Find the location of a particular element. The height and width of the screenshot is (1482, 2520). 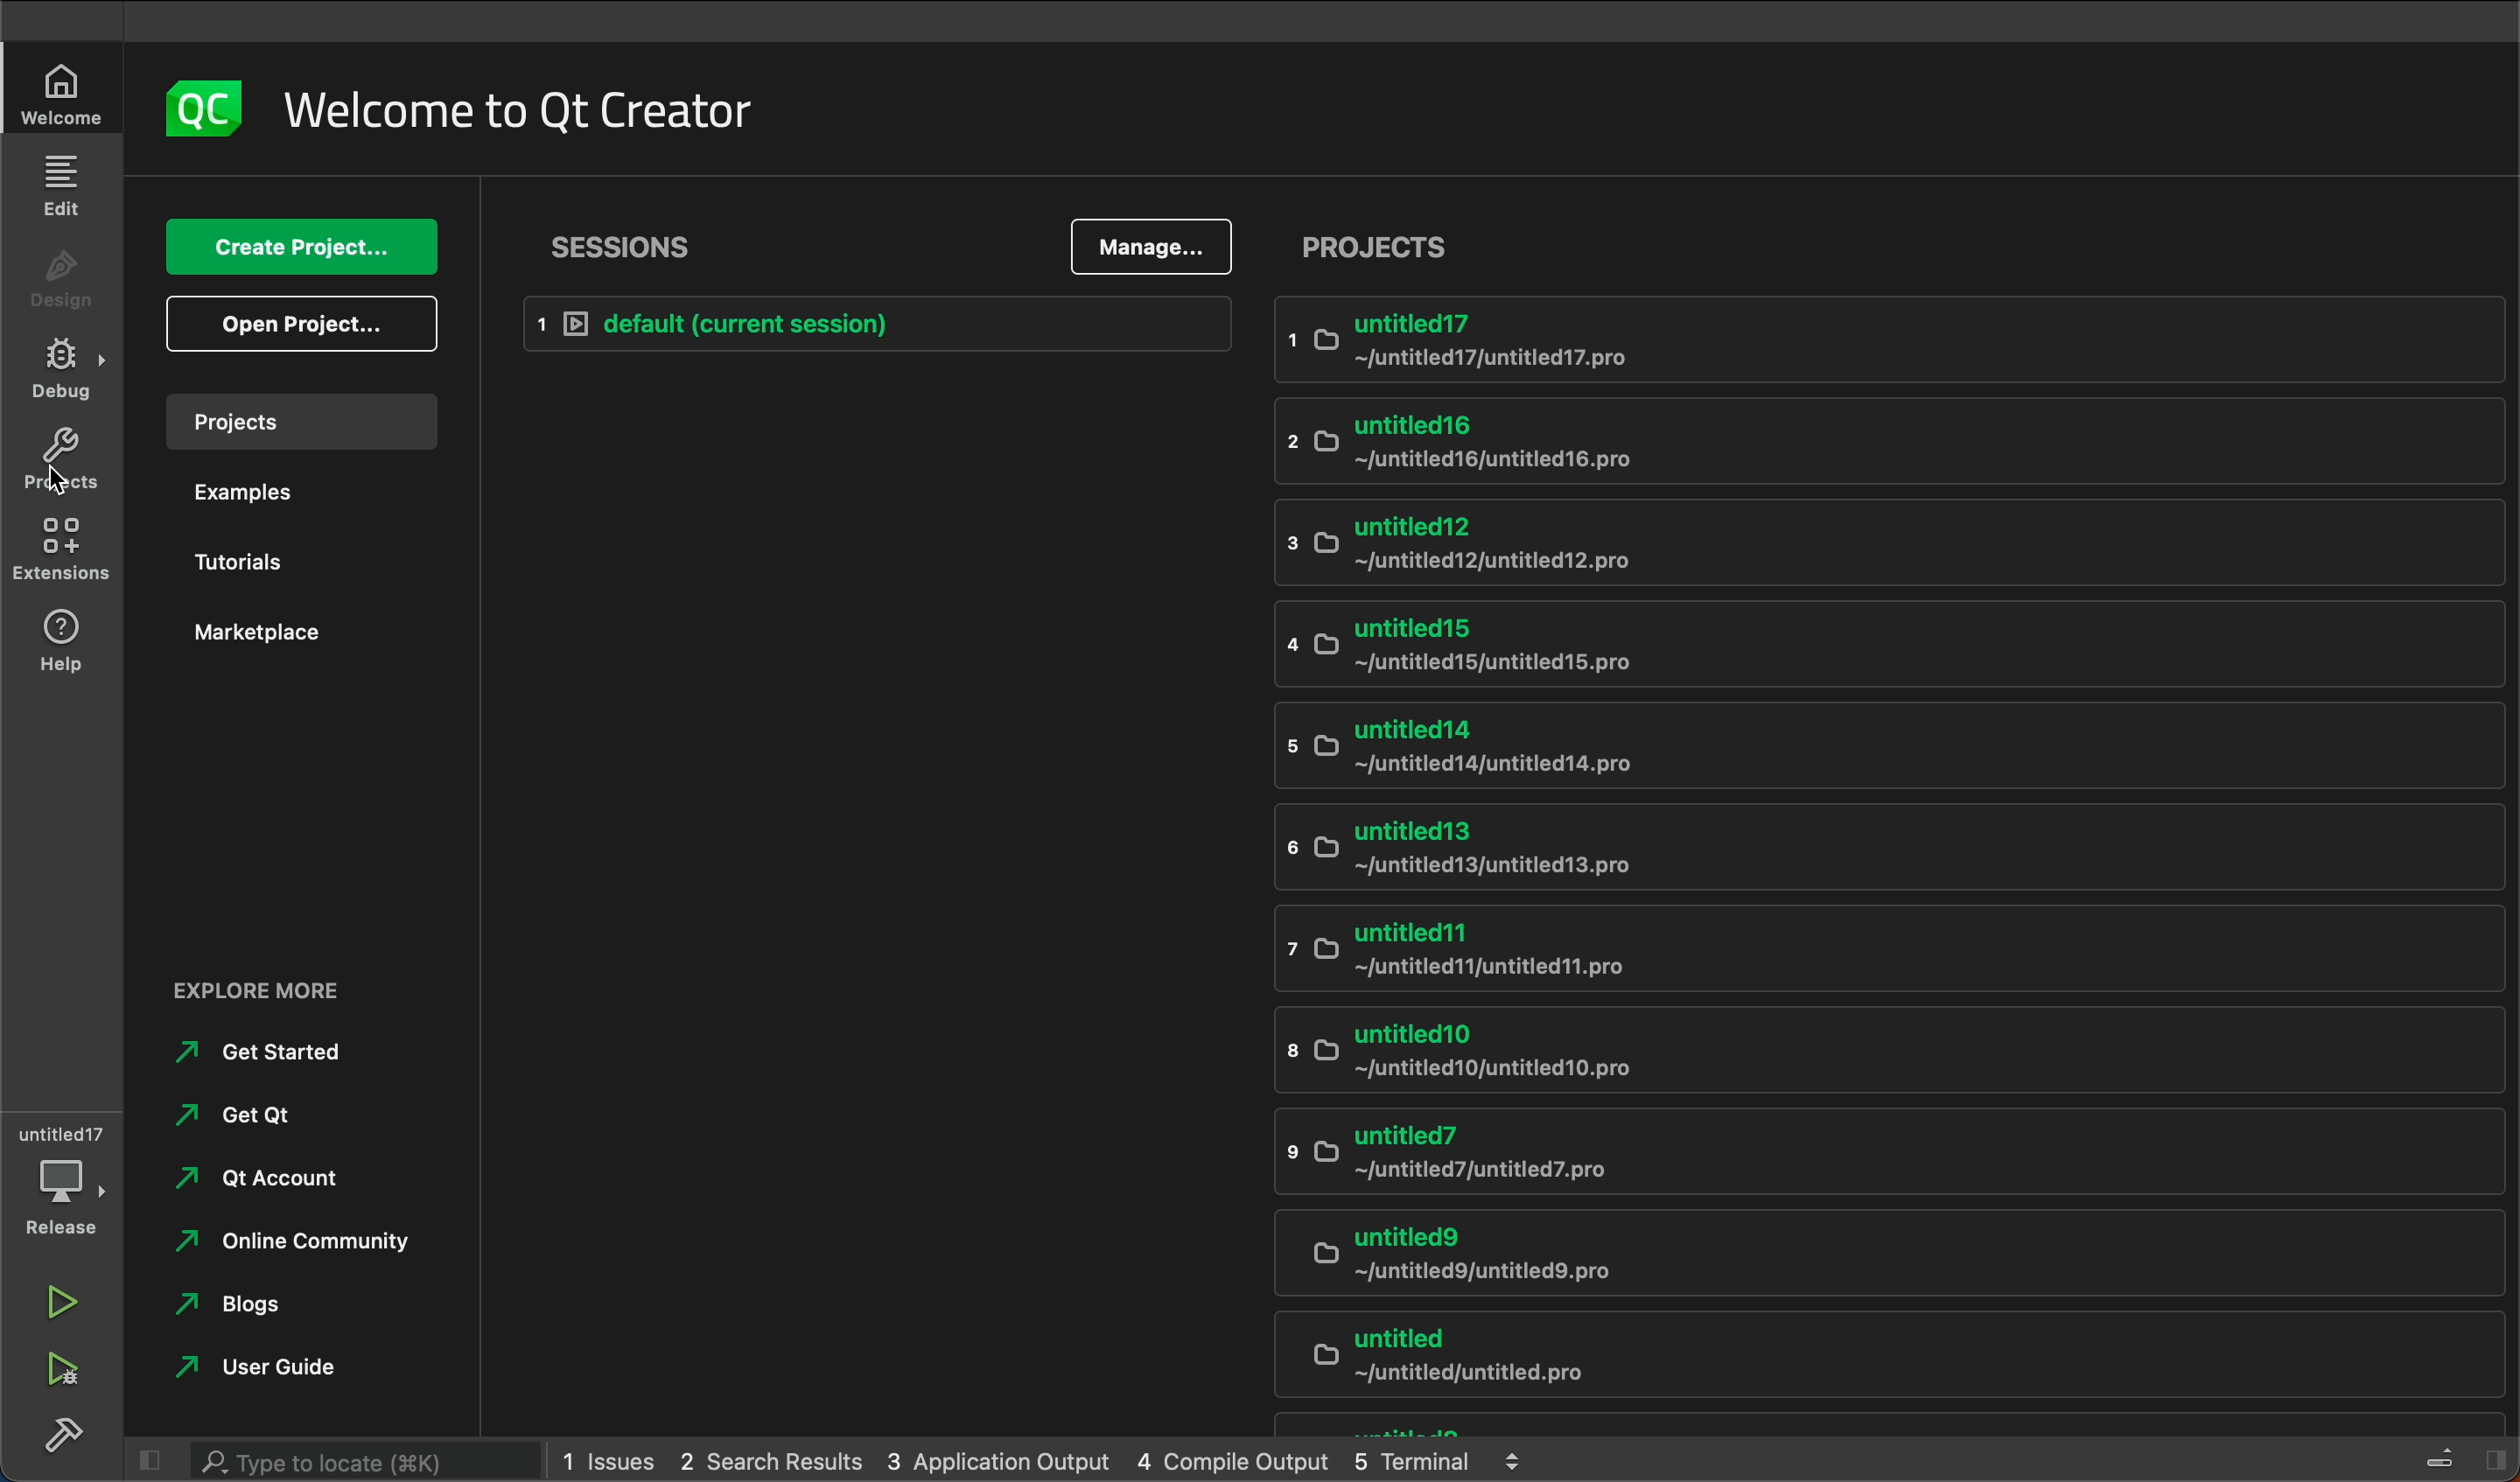

untitled12 is located at coordinates (1747, 541).